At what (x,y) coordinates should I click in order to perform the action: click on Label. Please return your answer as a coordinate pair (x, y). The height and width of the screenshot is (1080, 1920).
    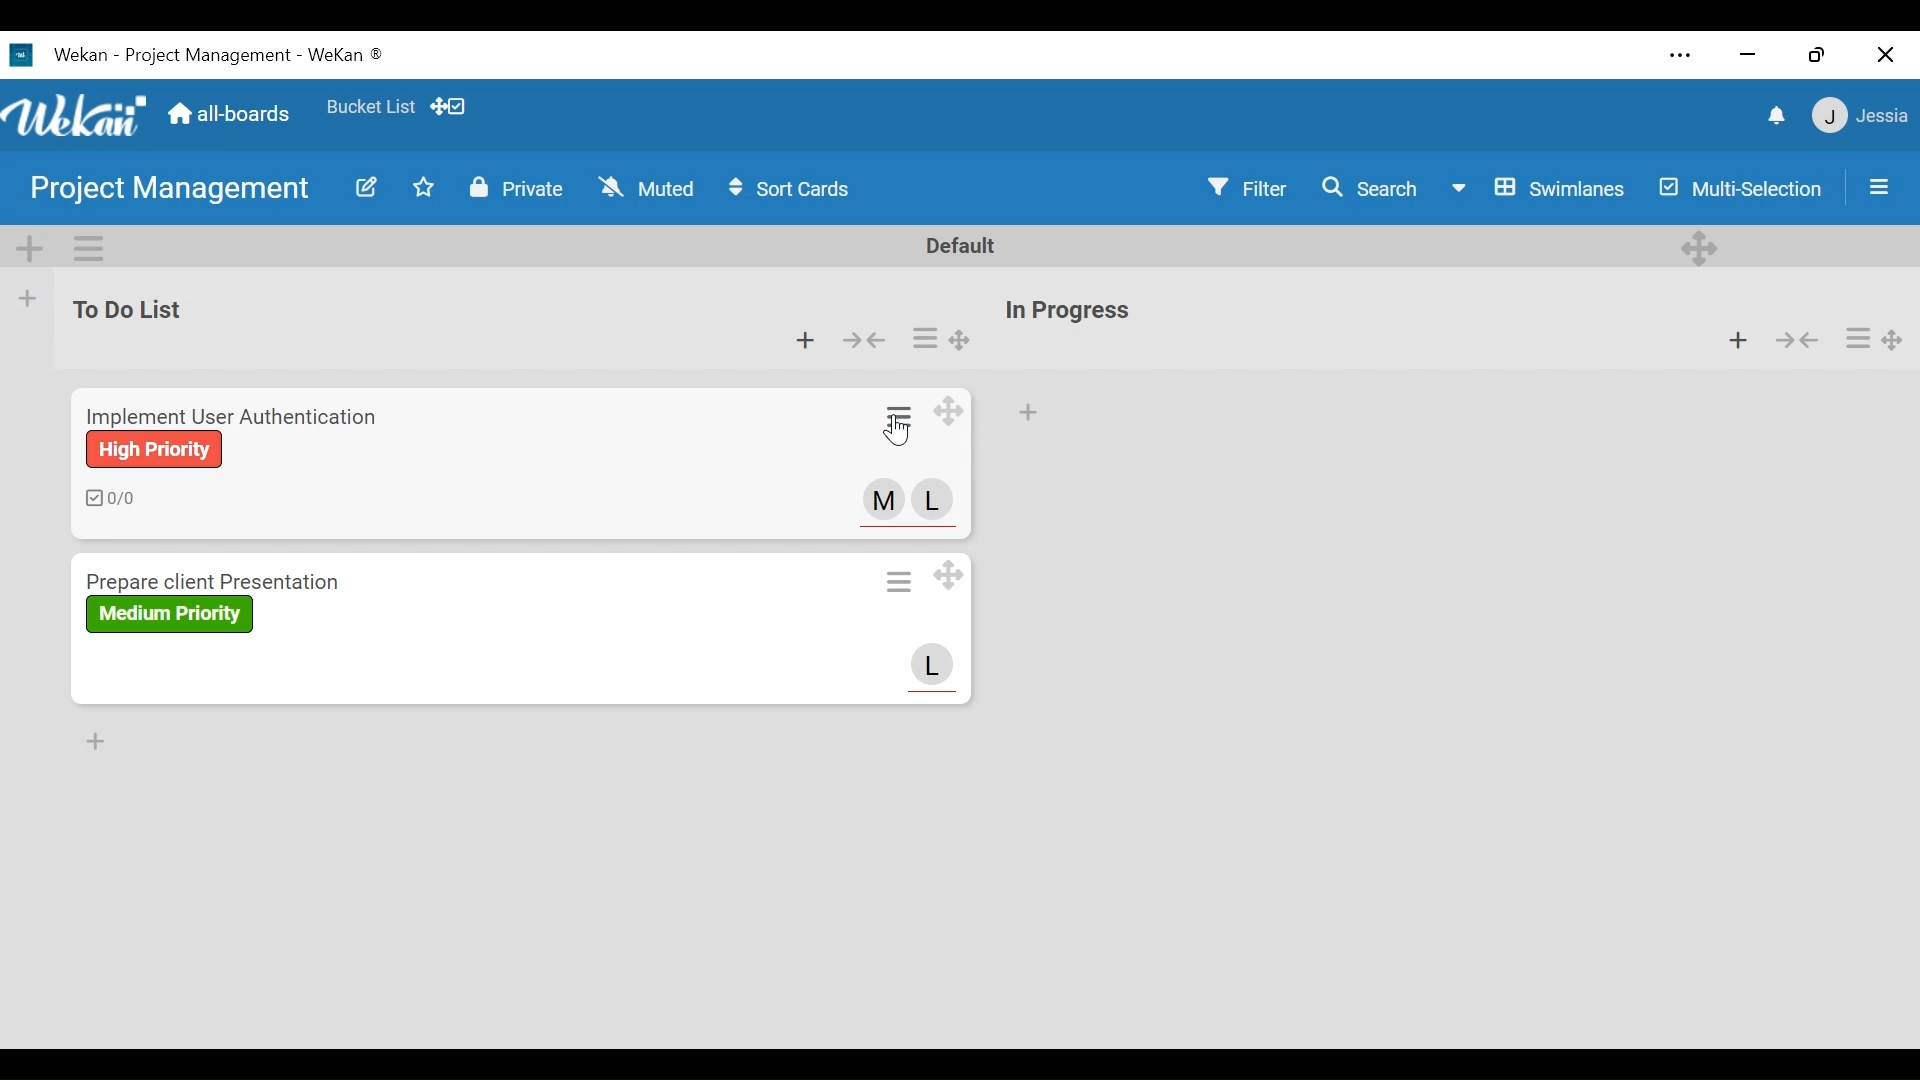
    Looking at the image, I should click on (153, 449).